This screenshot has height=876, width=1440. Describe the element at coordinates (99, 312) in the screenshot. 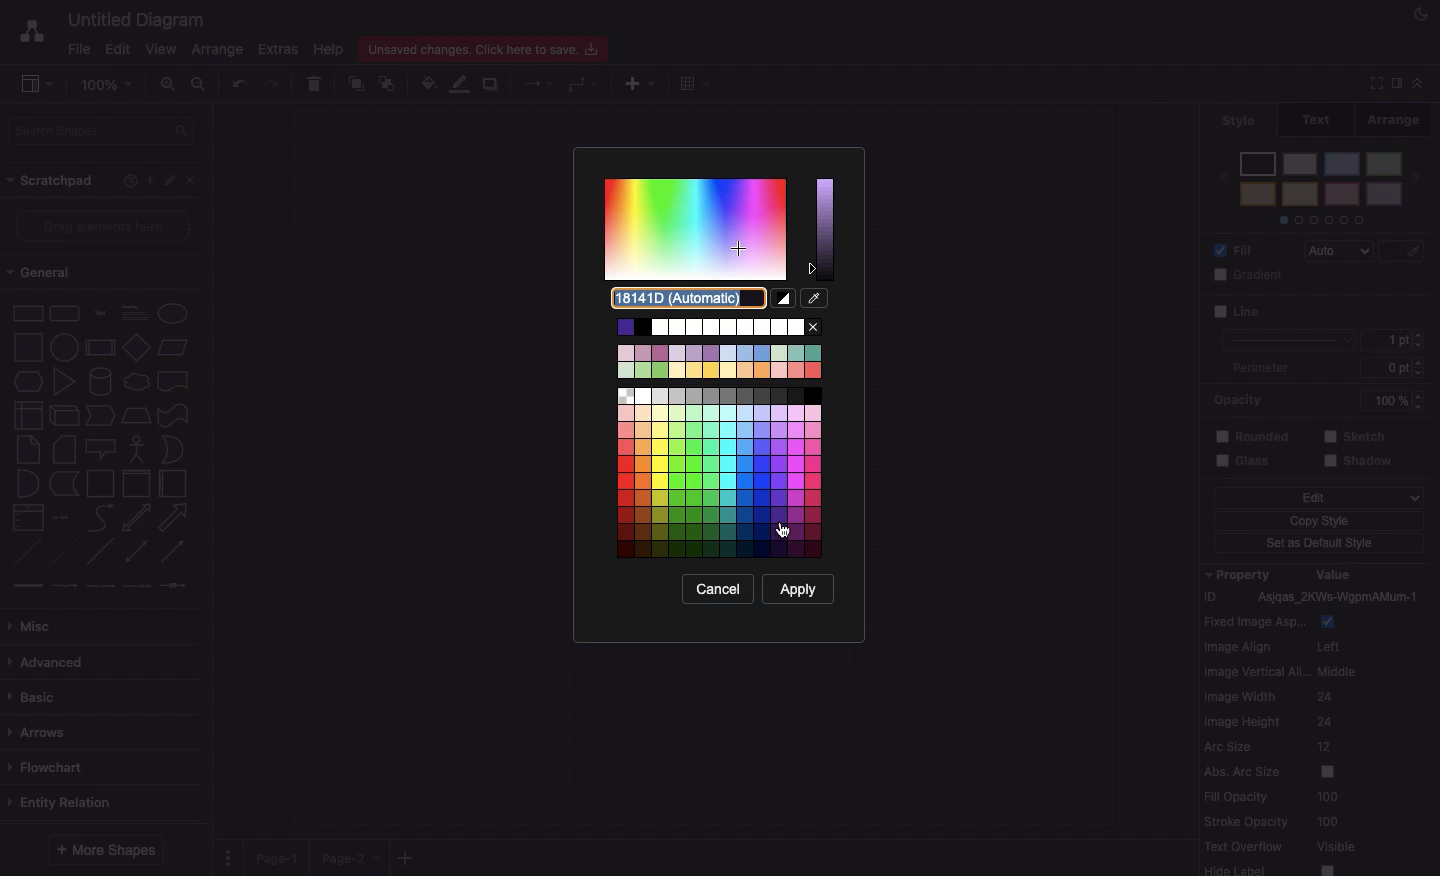

I see `text` at that location.